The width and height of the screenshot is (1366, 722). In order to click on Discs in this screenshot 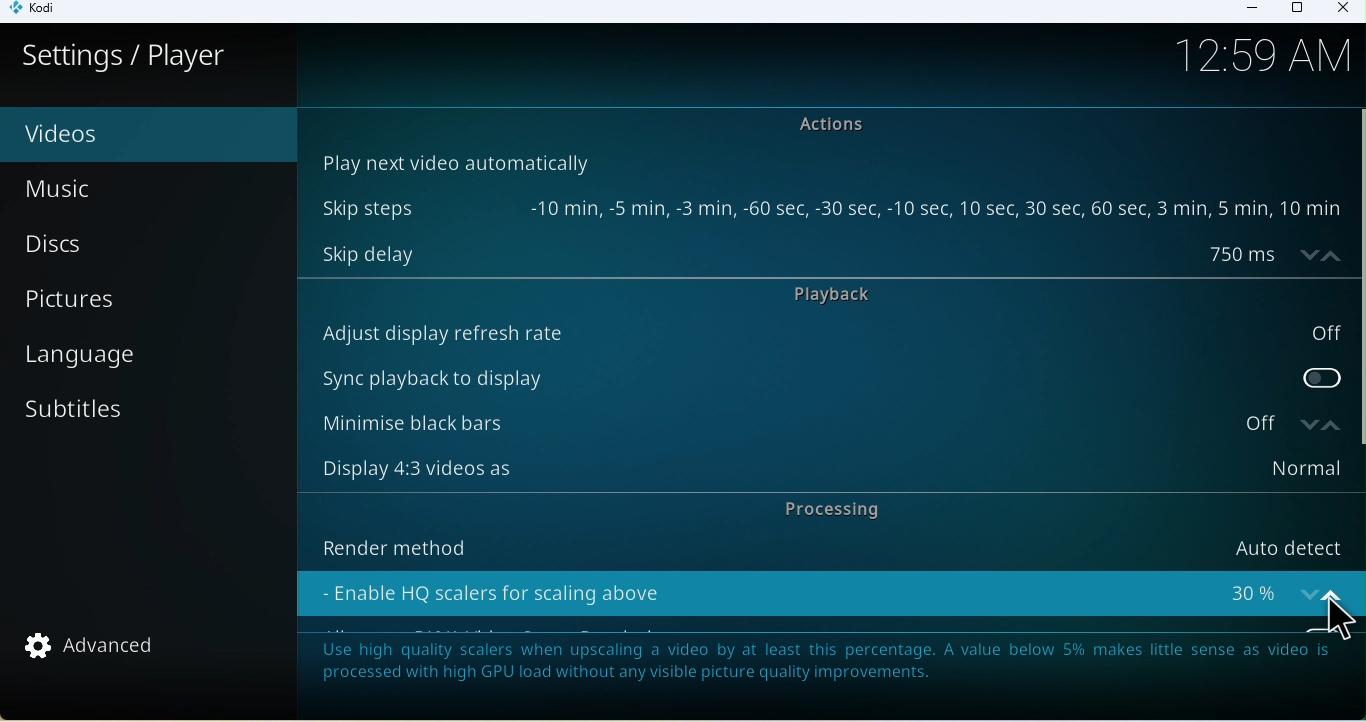, I will do `click(136, 246)`.